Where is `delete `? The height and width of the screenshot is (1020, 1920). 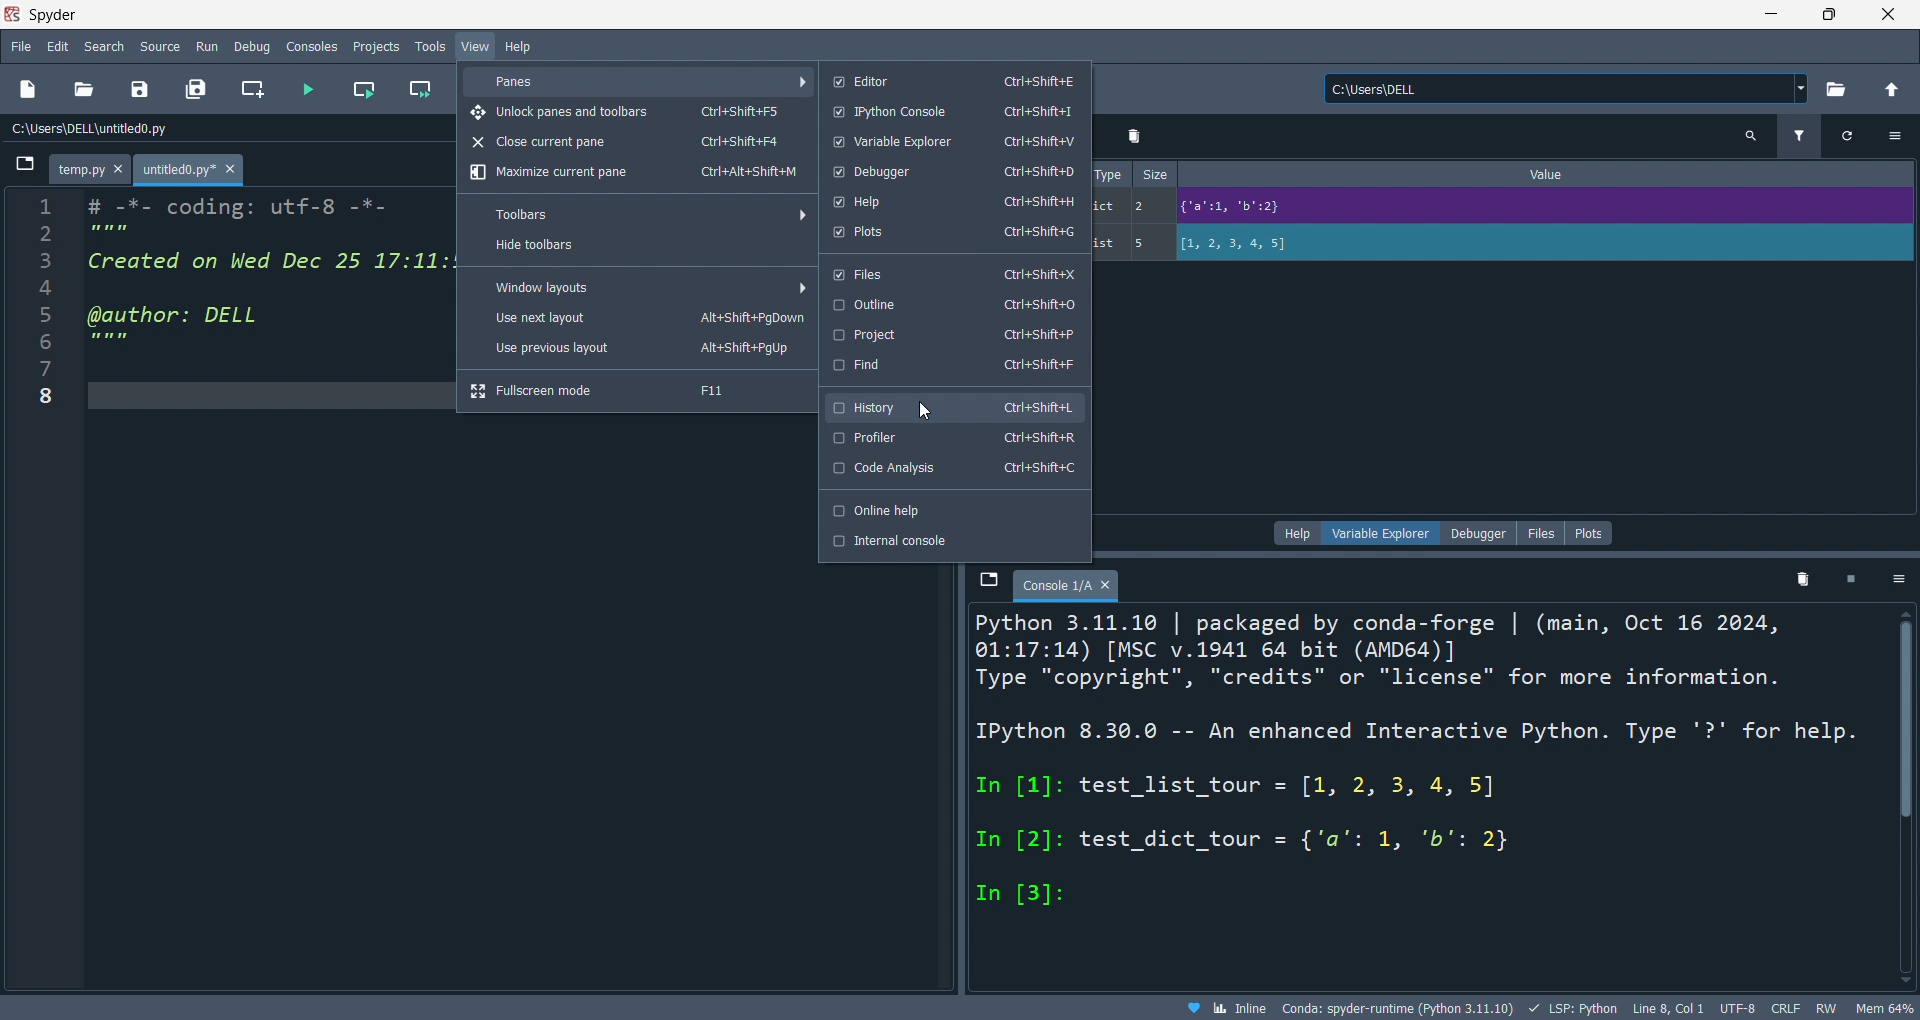 delete  is located at coordinates (1804, 584).